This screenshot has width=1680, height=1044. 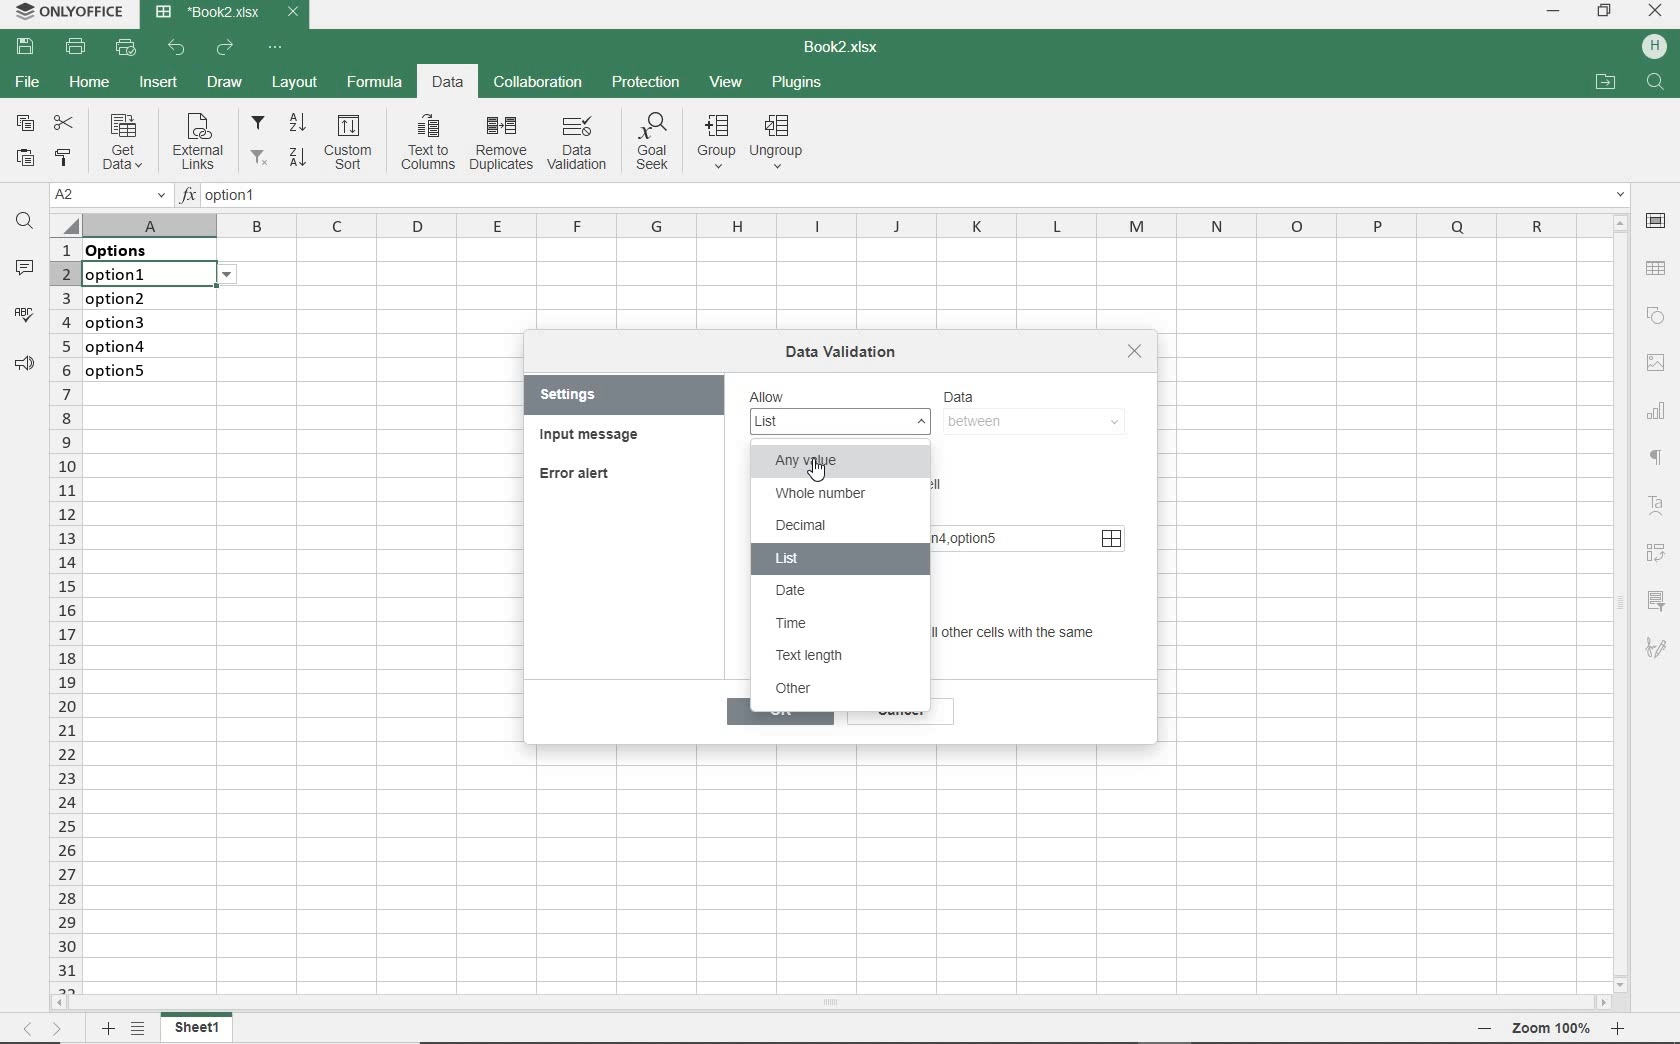 What do you see at coordinates (1660, 597) in the screenshot?
I see `filter` at bounding box center [1660, 597].